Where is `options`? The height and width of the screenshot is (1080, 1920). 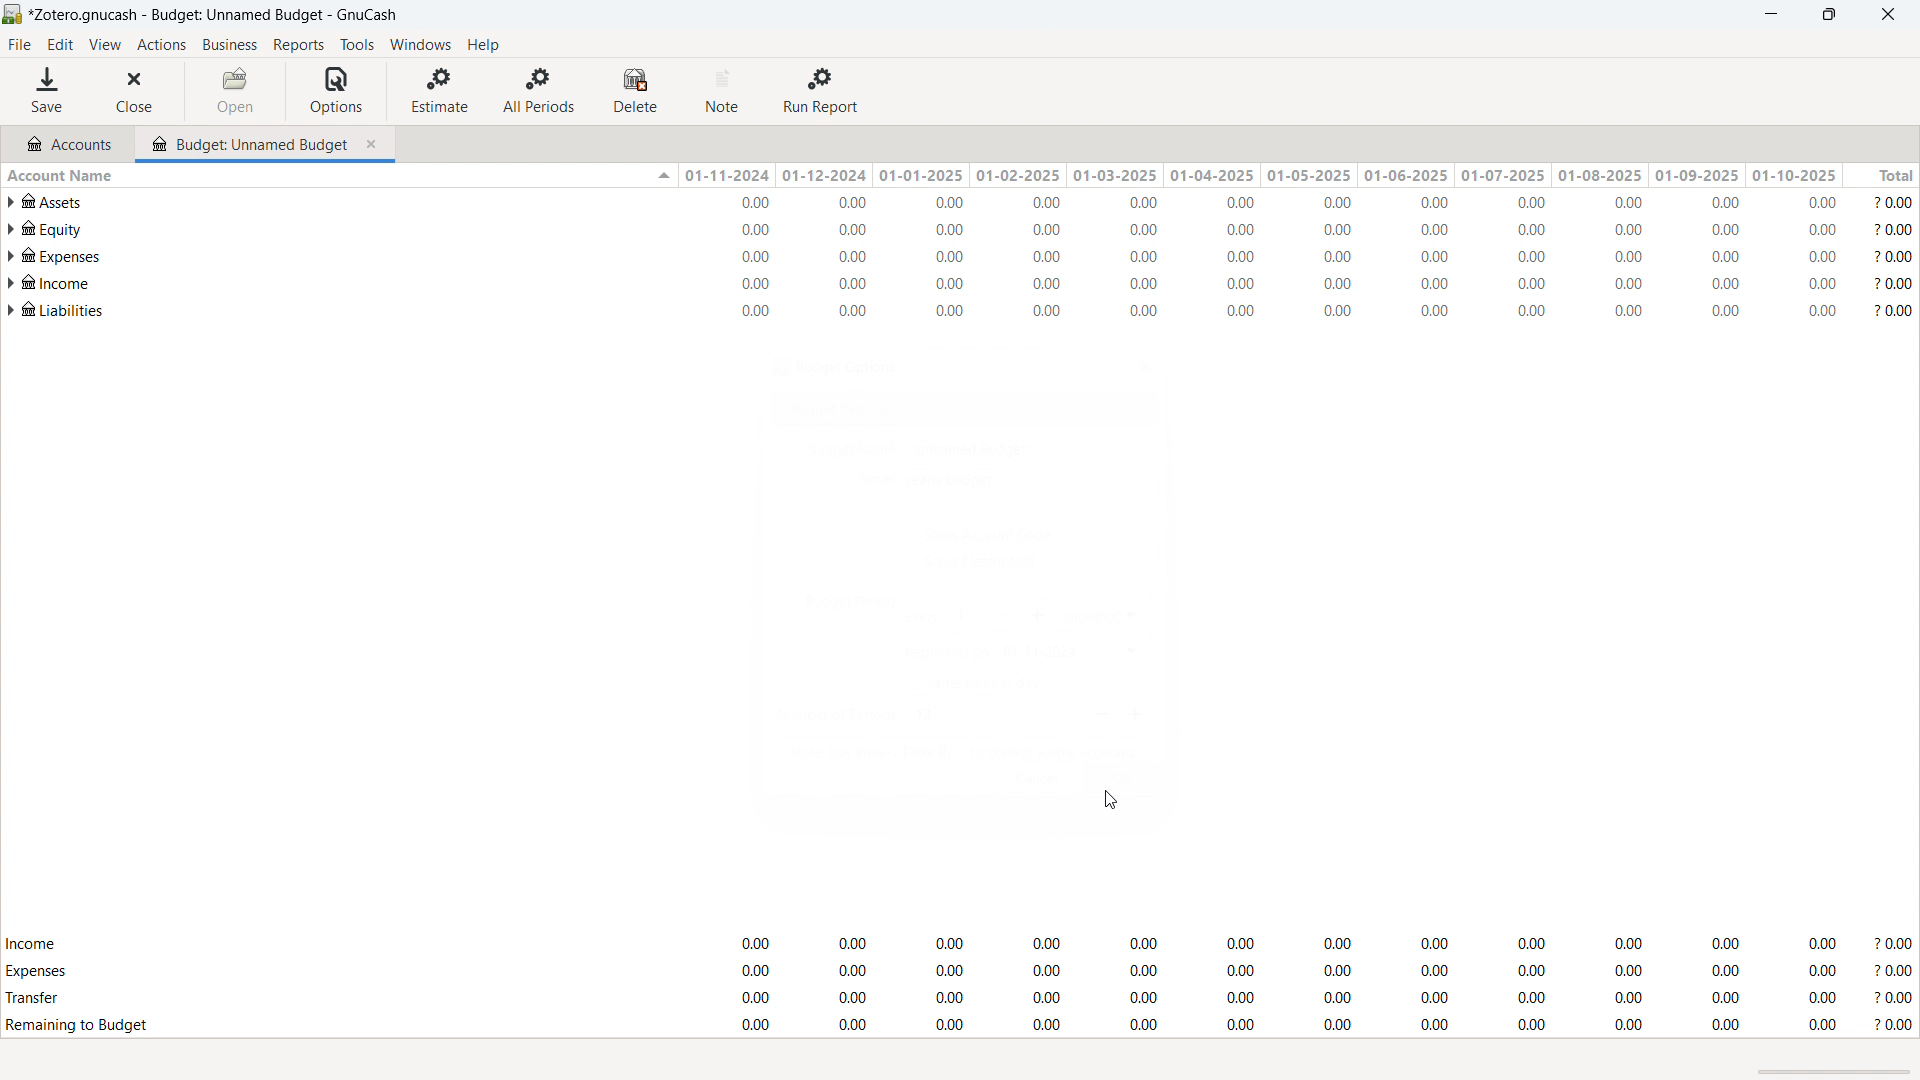
options is located at coordinates (336, 91).